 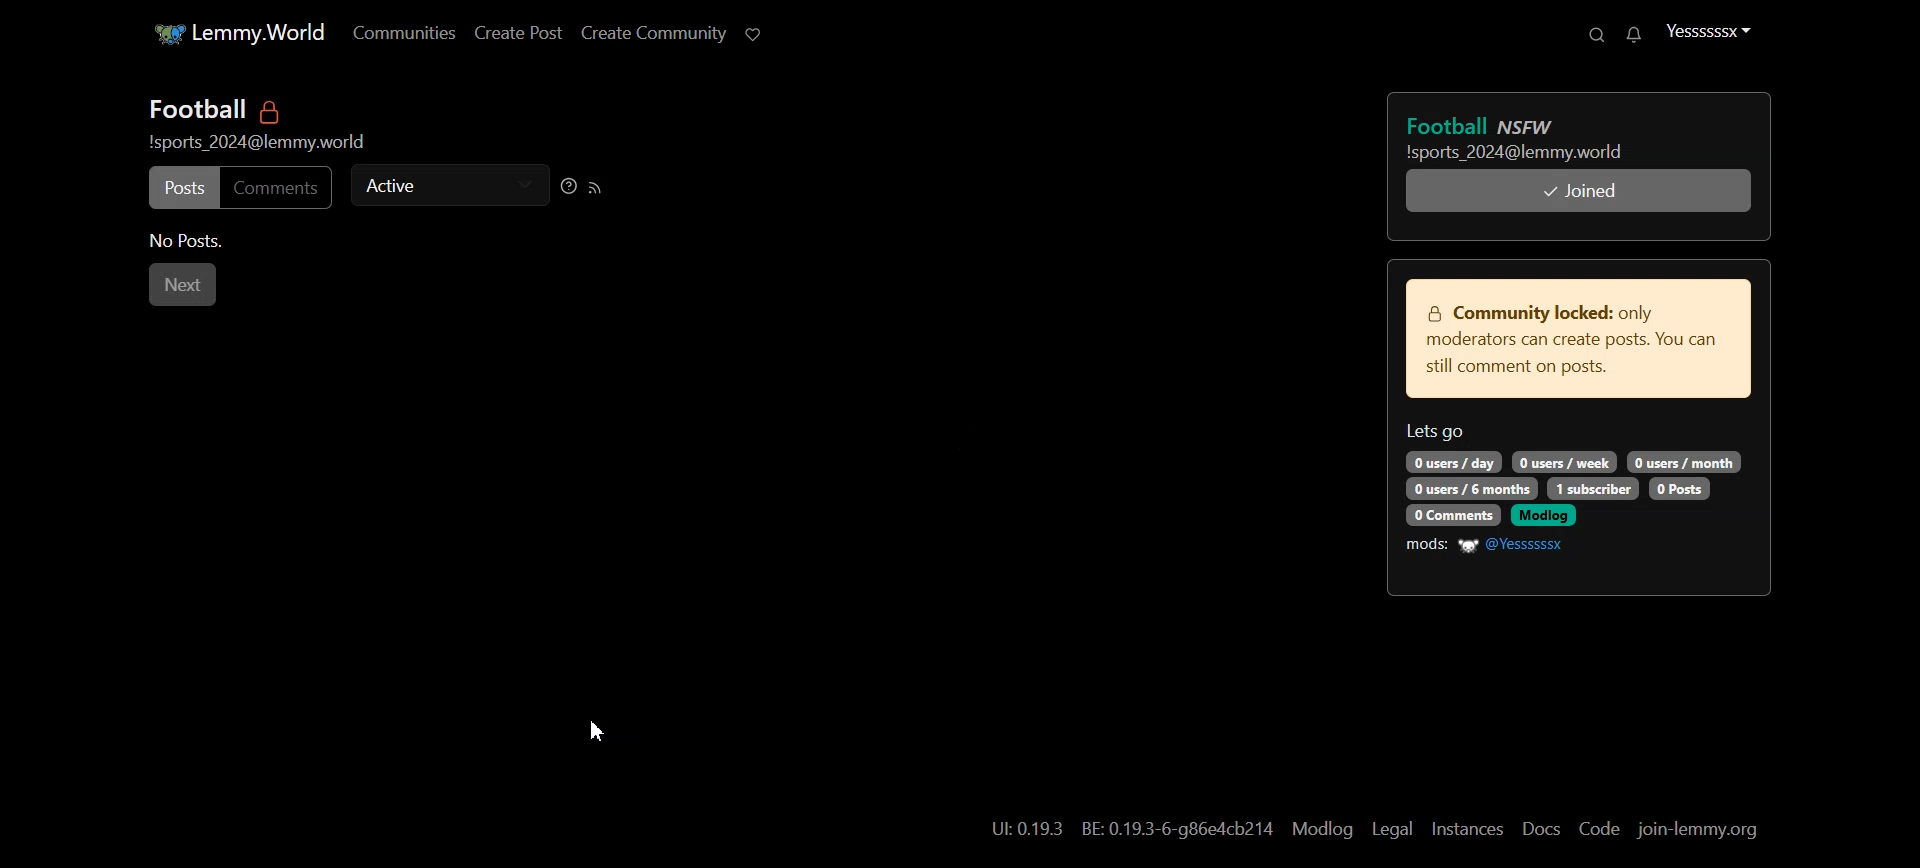 What do you see at coordinates (281, 187) in the screenshot?
I see `Comments` at bounding box center [281, 187].